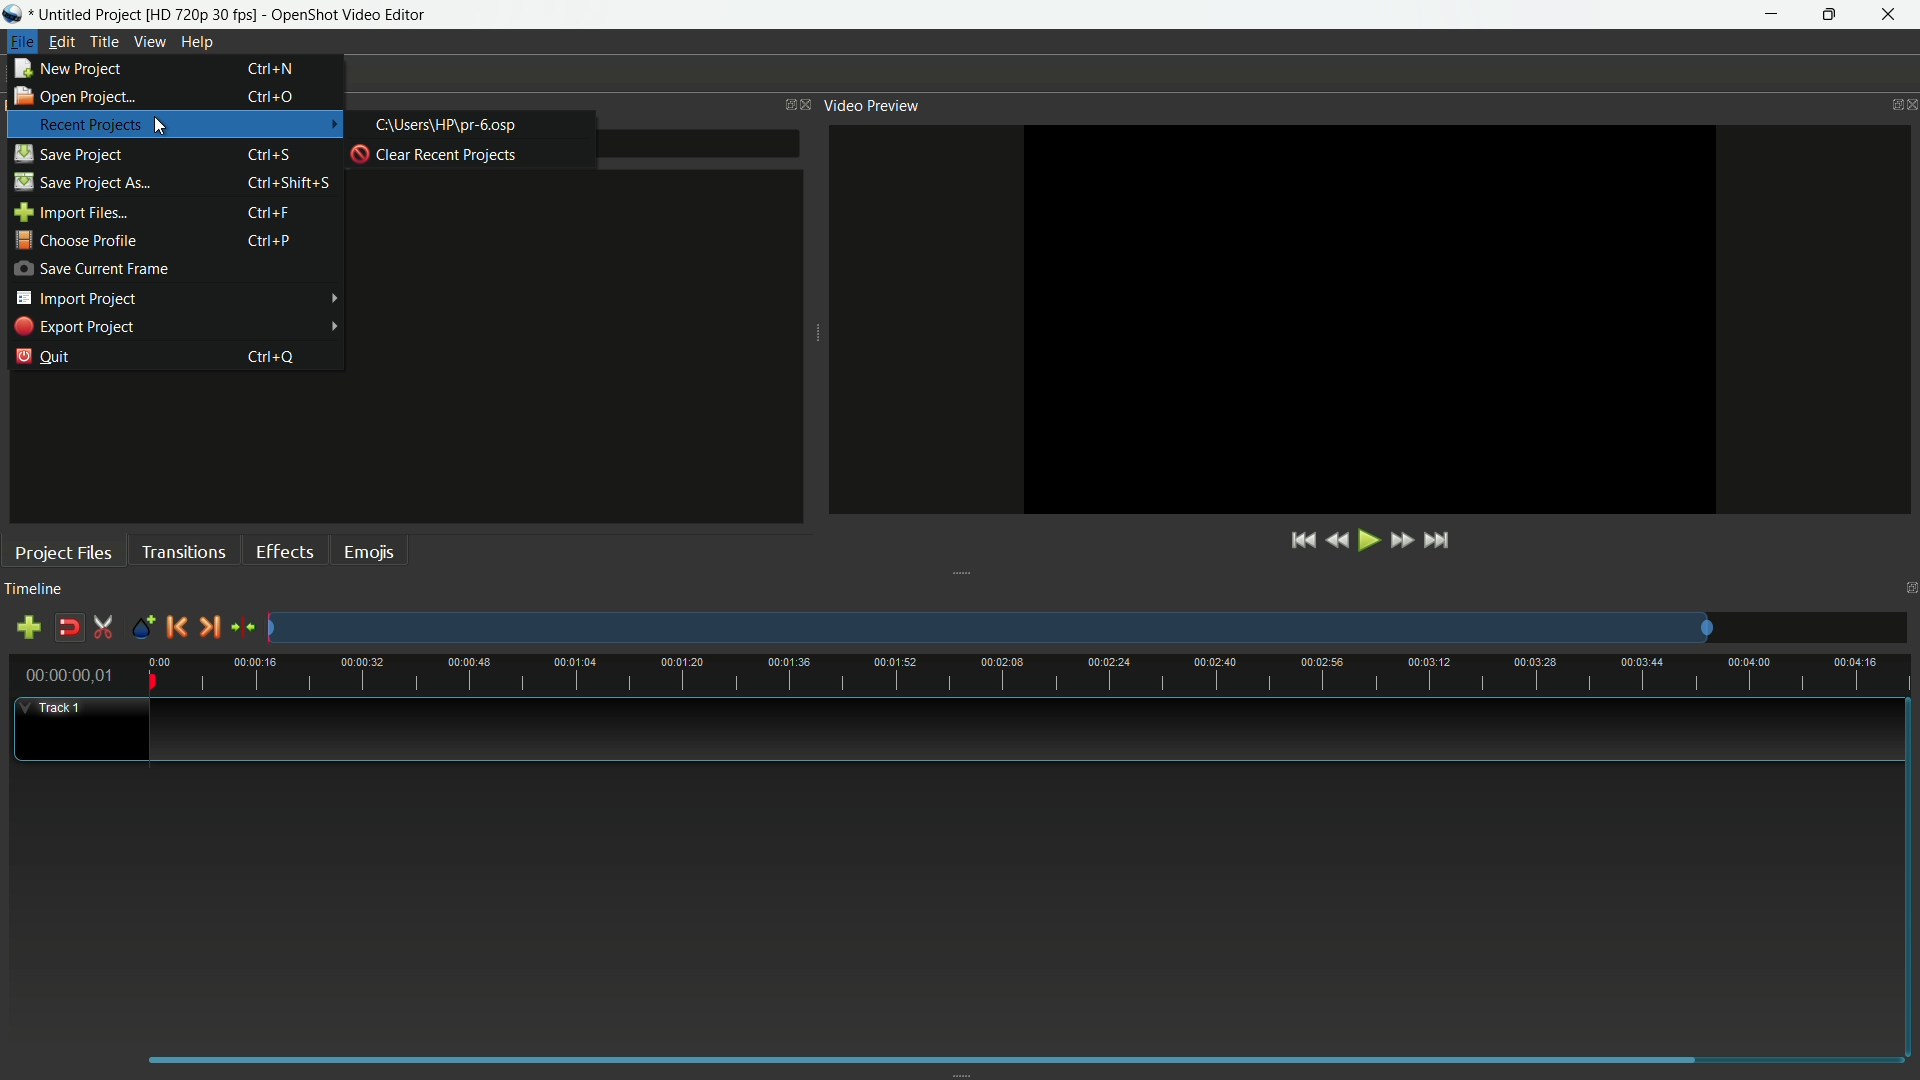 This screenshot has width=1920, height=1080. I want to click on choose profile, so click(74, 241).